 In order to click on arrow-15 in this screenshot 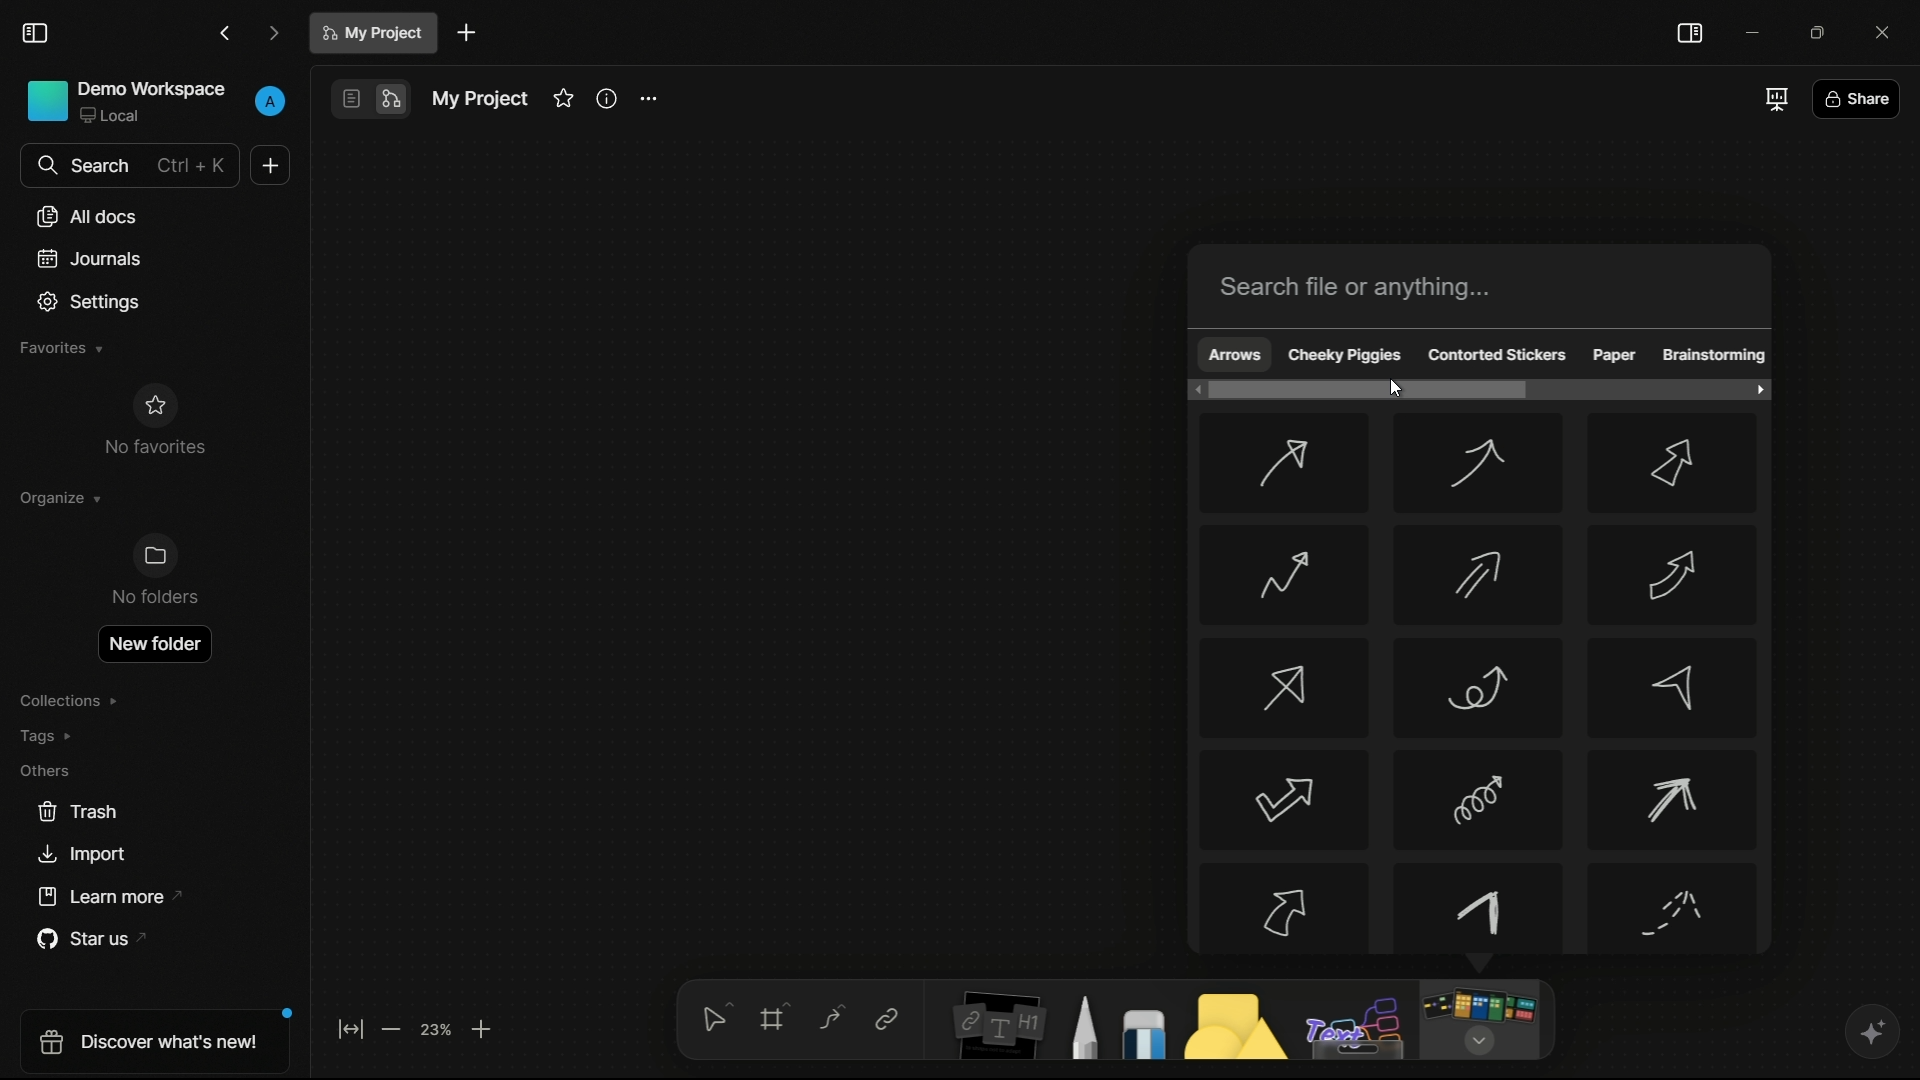, I will do `click(1675, 910)`.